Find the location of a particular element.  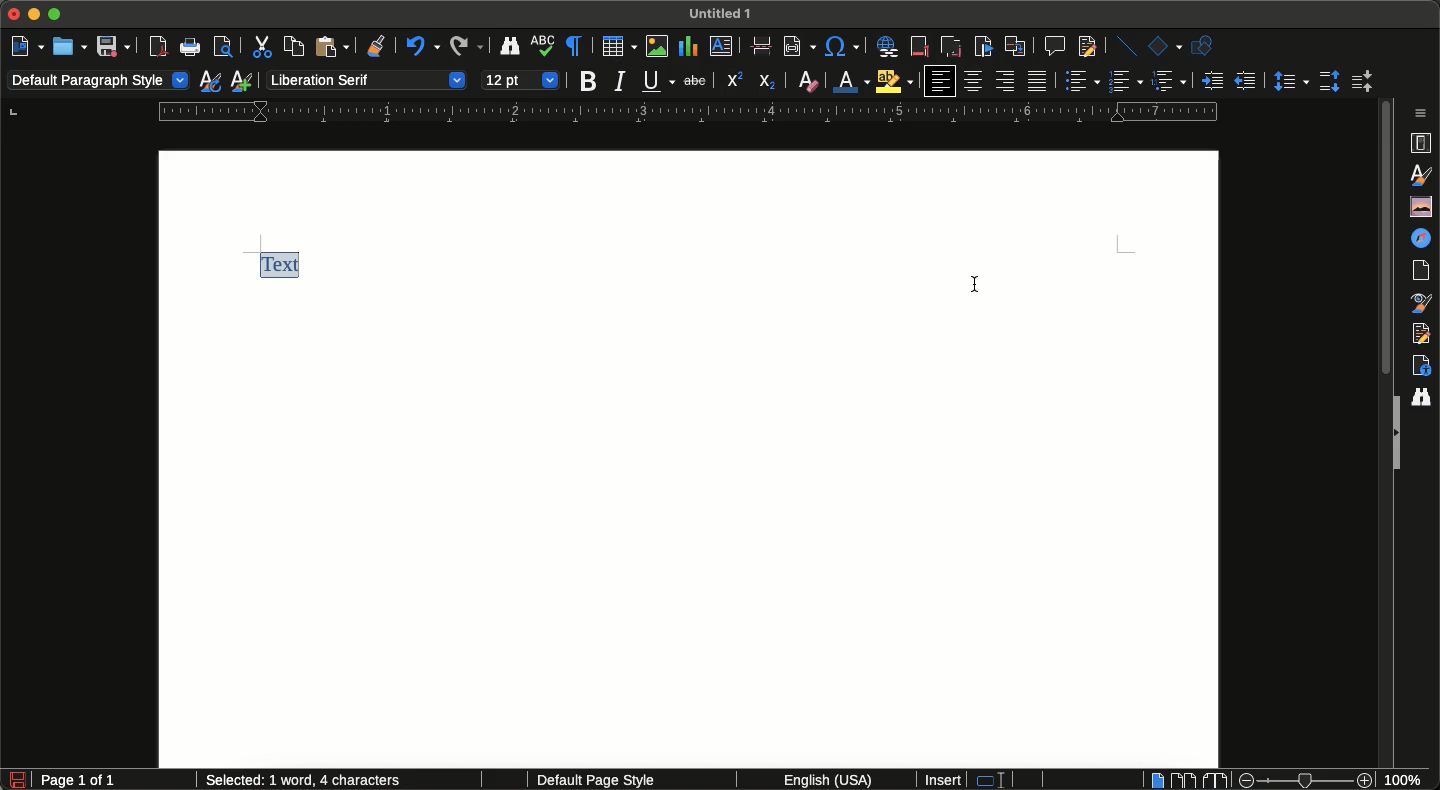

Insert text box is located at coordinates (726, 49).